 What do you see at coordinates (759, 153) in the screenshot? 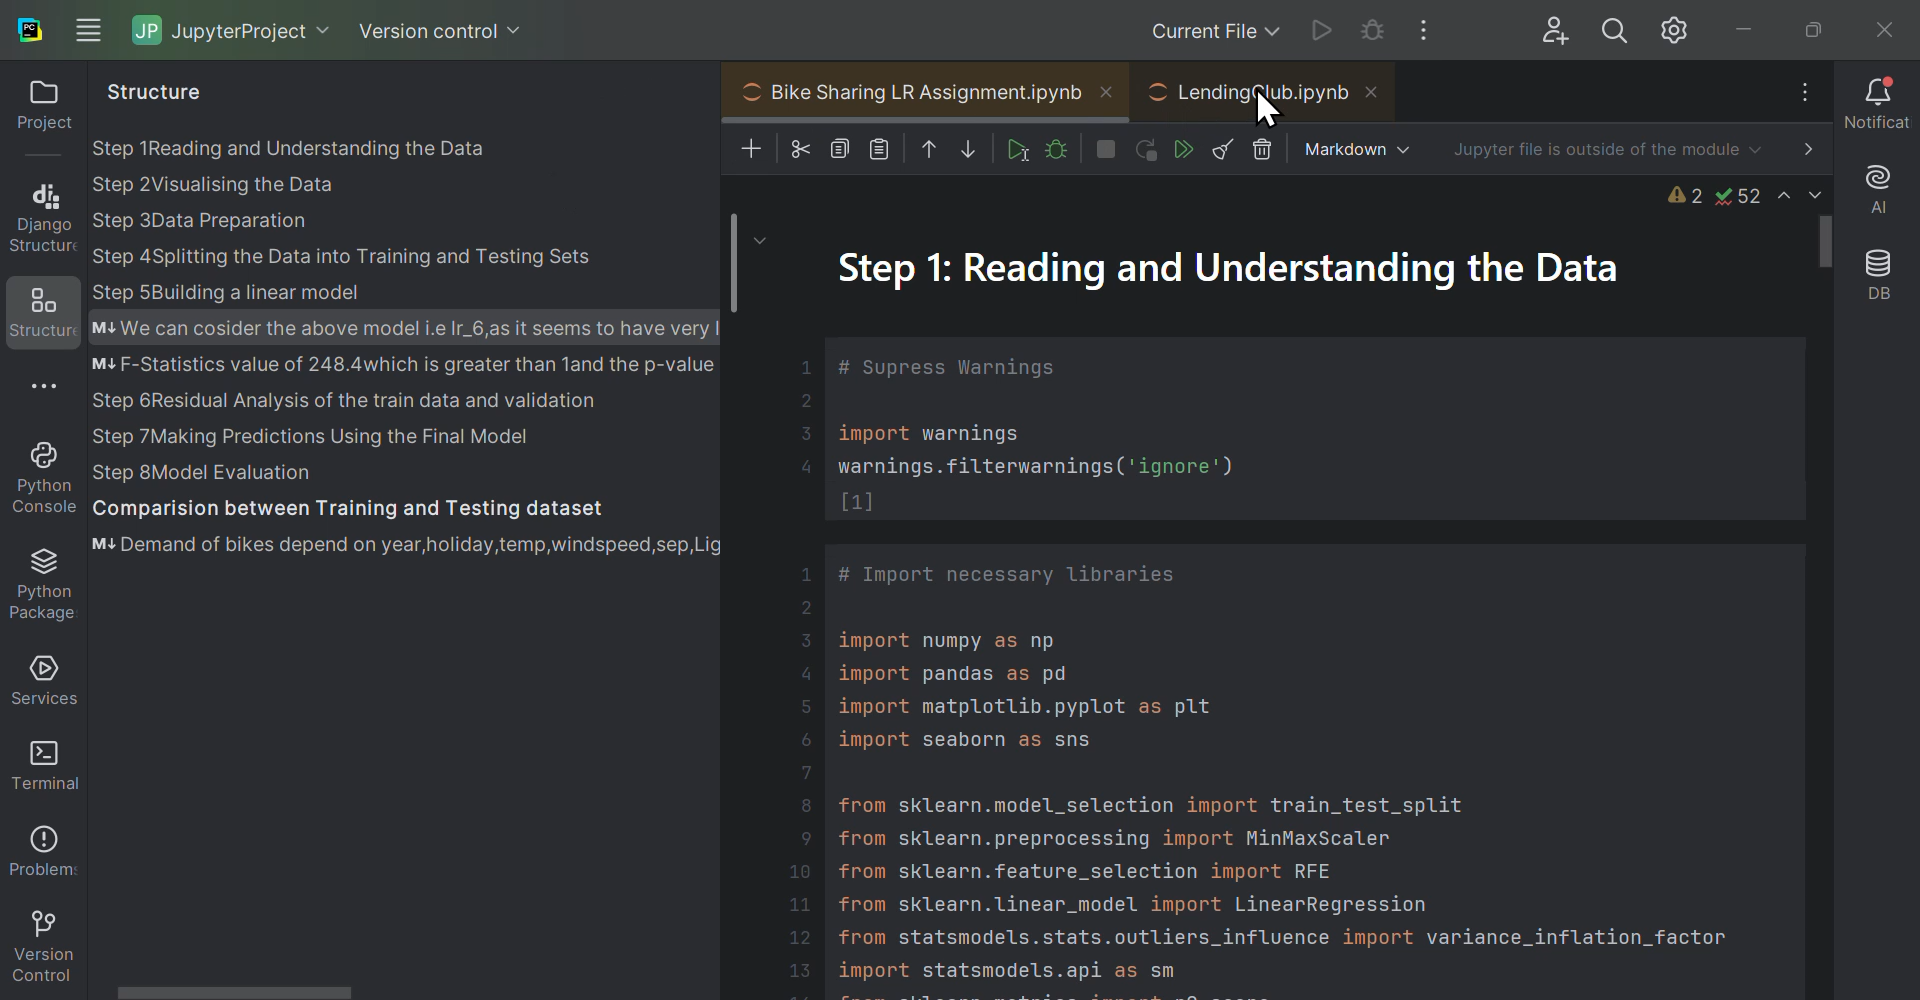
I see `Add` at bounding box center [759, 153].